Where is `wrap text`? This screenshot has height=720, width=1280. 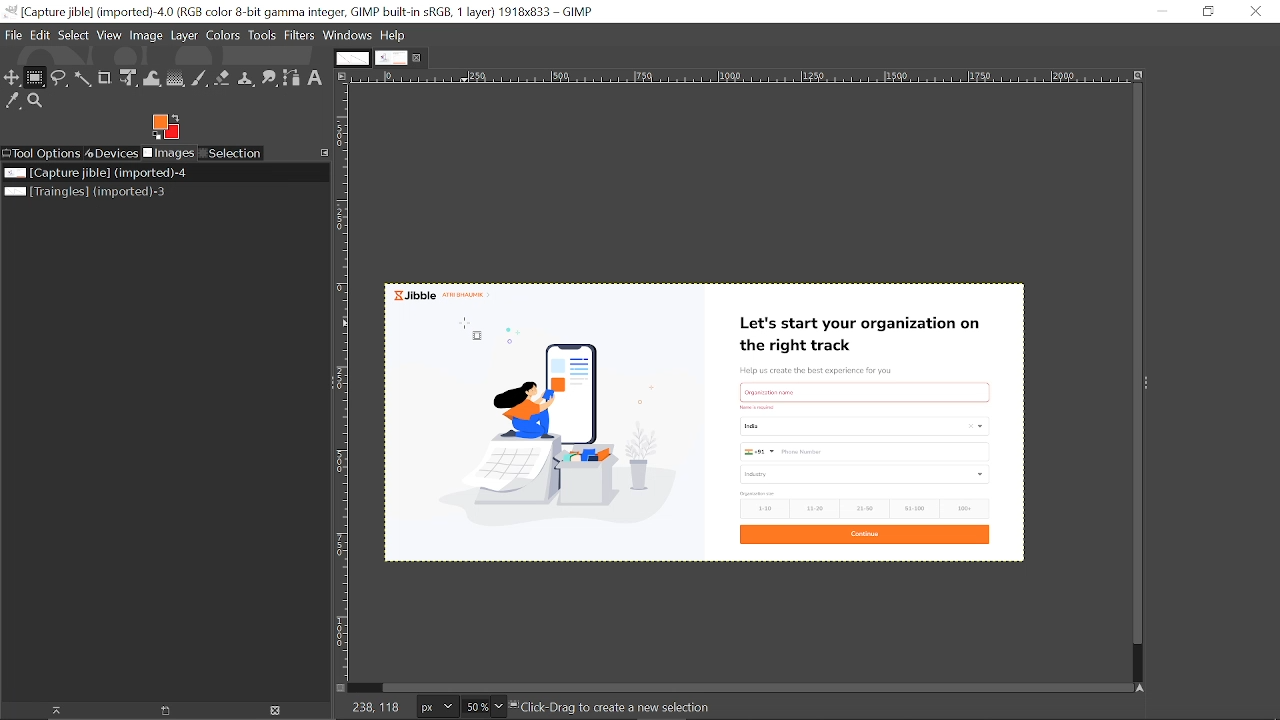 wrap text is located at coordinates (151, 76).